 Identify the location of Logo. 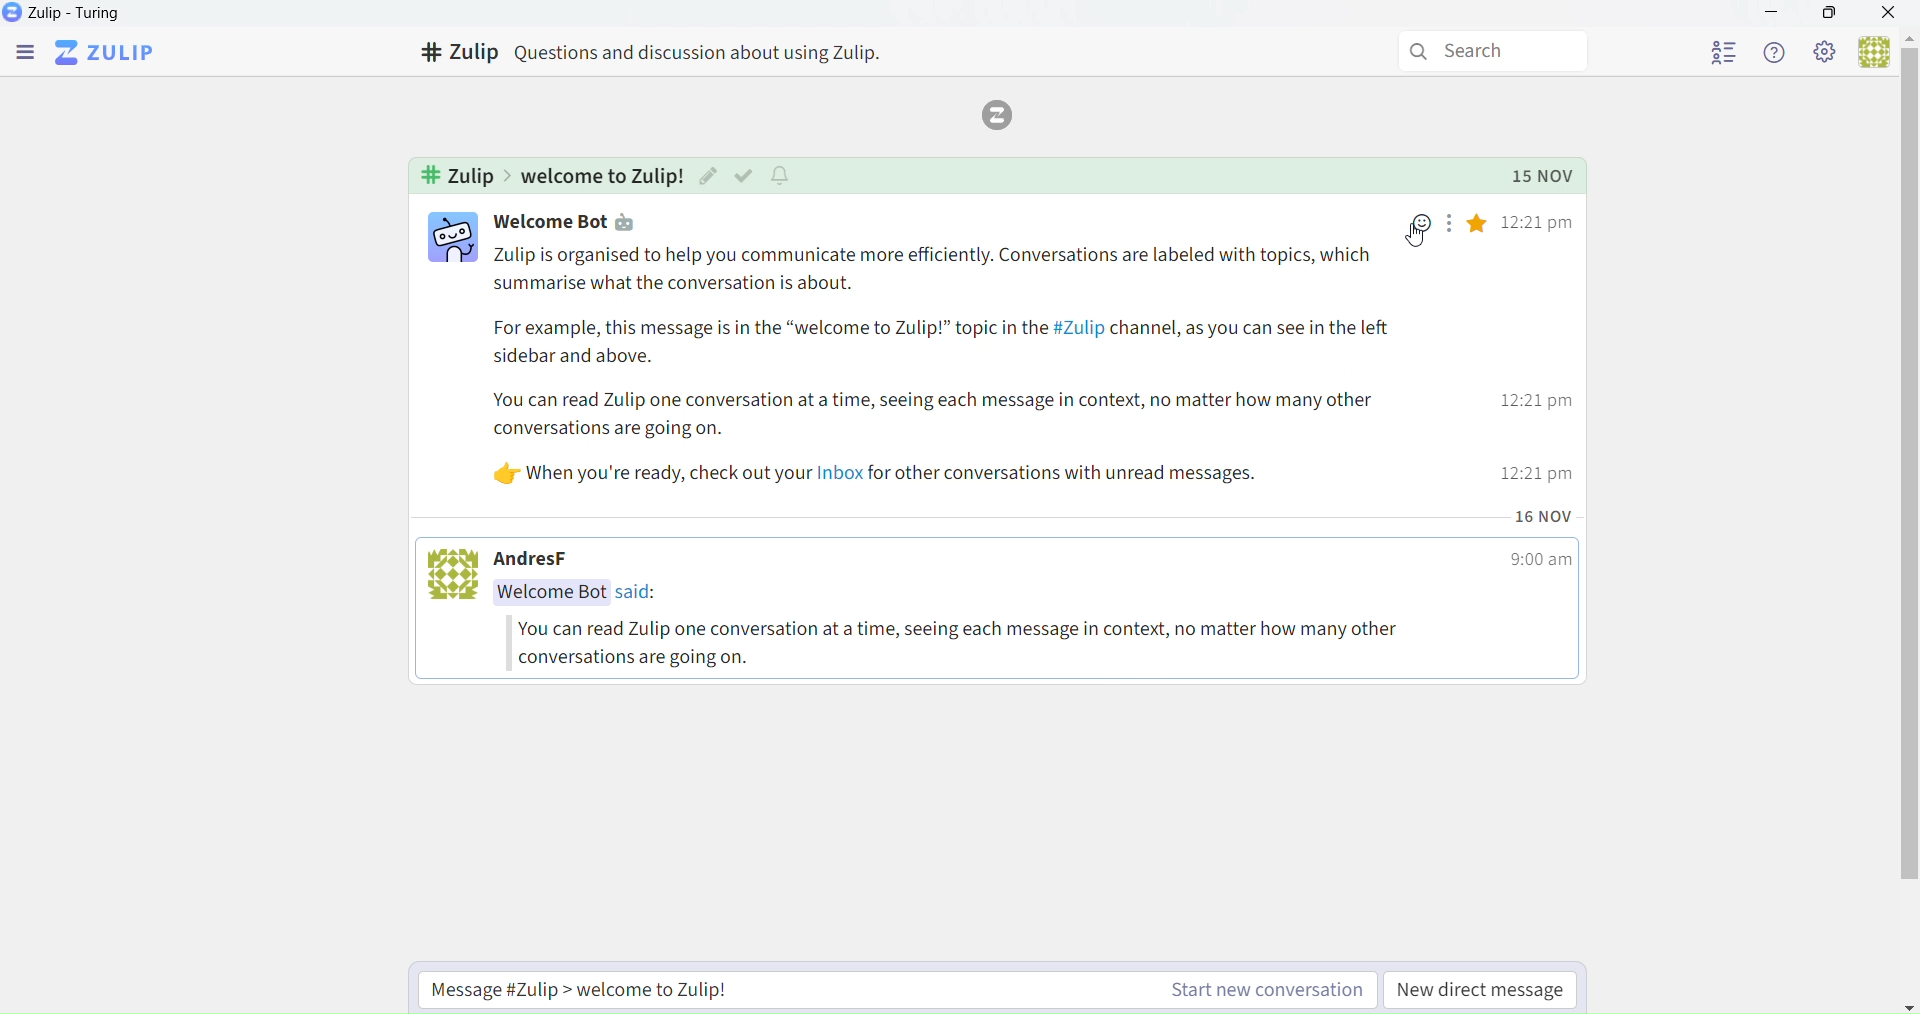
(1004, 113).